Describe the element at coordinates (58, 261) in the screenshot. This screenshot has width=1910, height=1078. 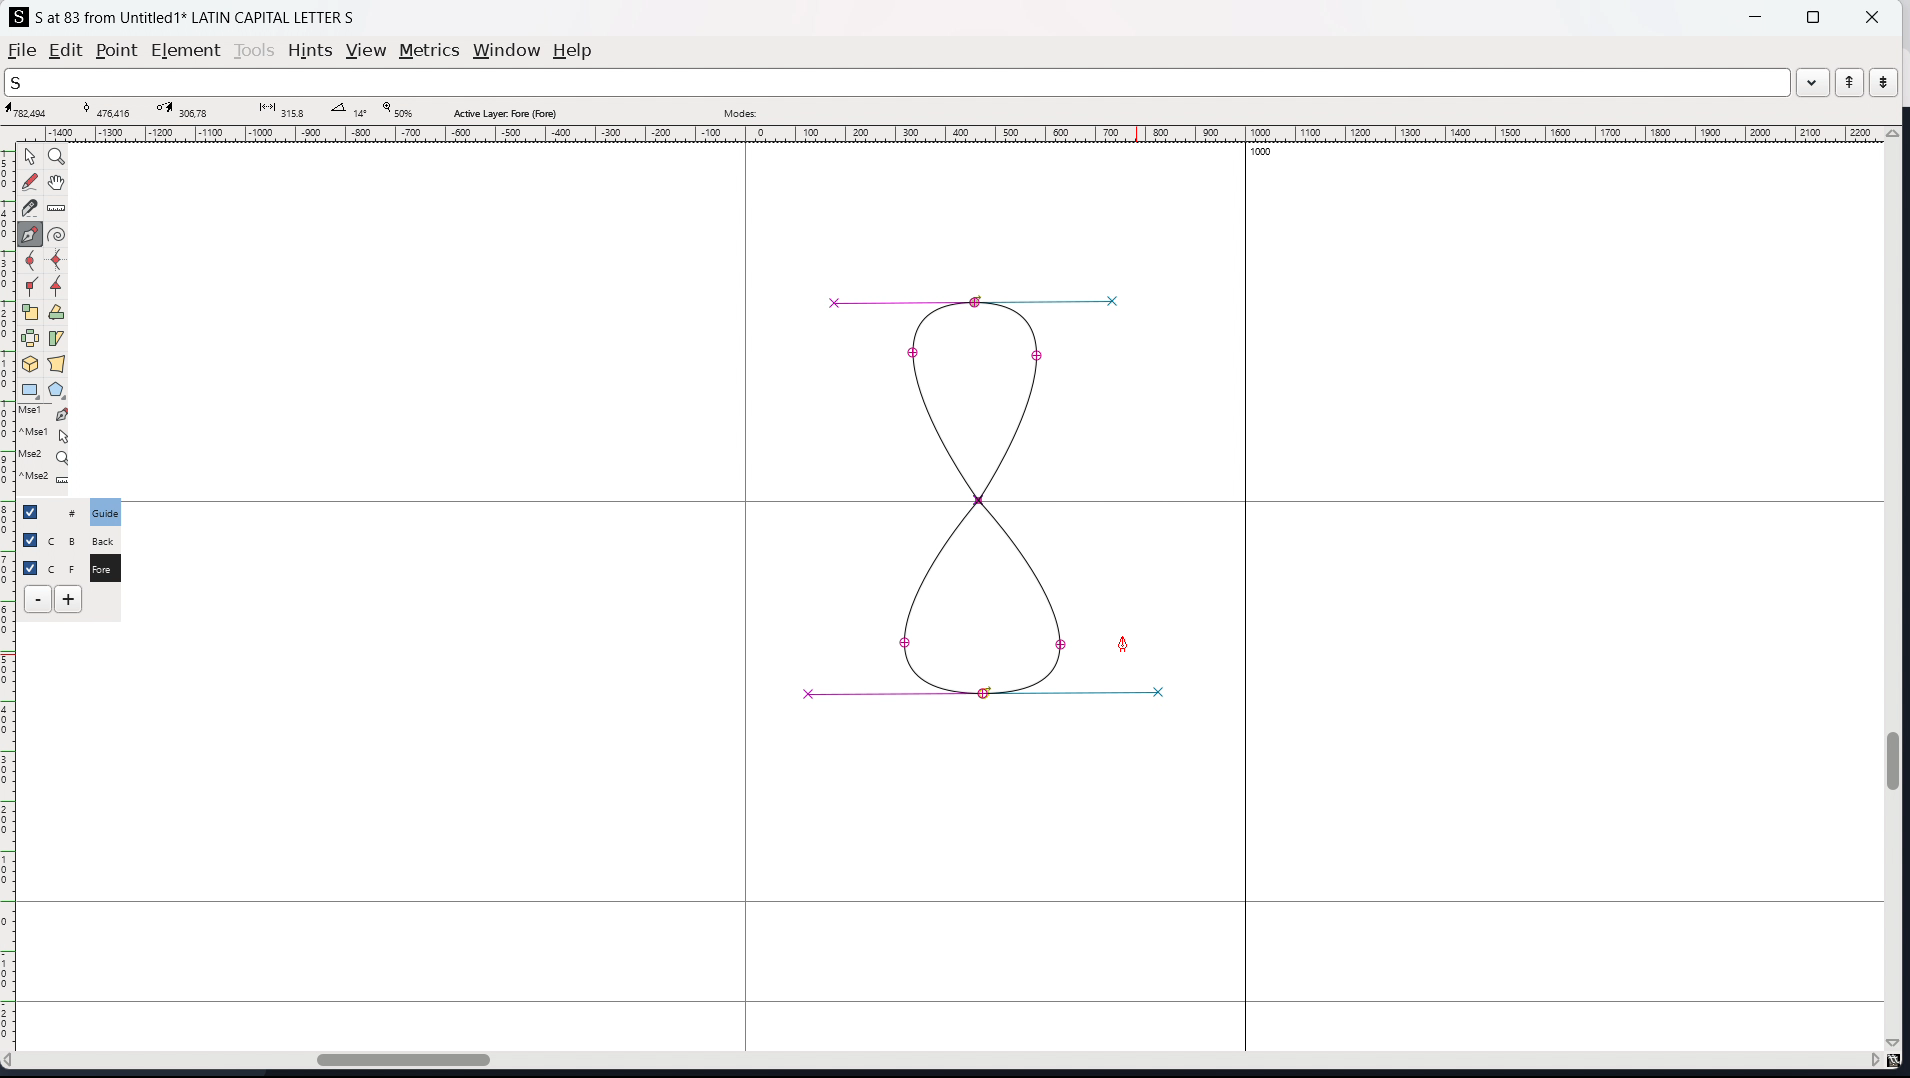
I see `add a curve point always either vertically or horizontally` at that location.